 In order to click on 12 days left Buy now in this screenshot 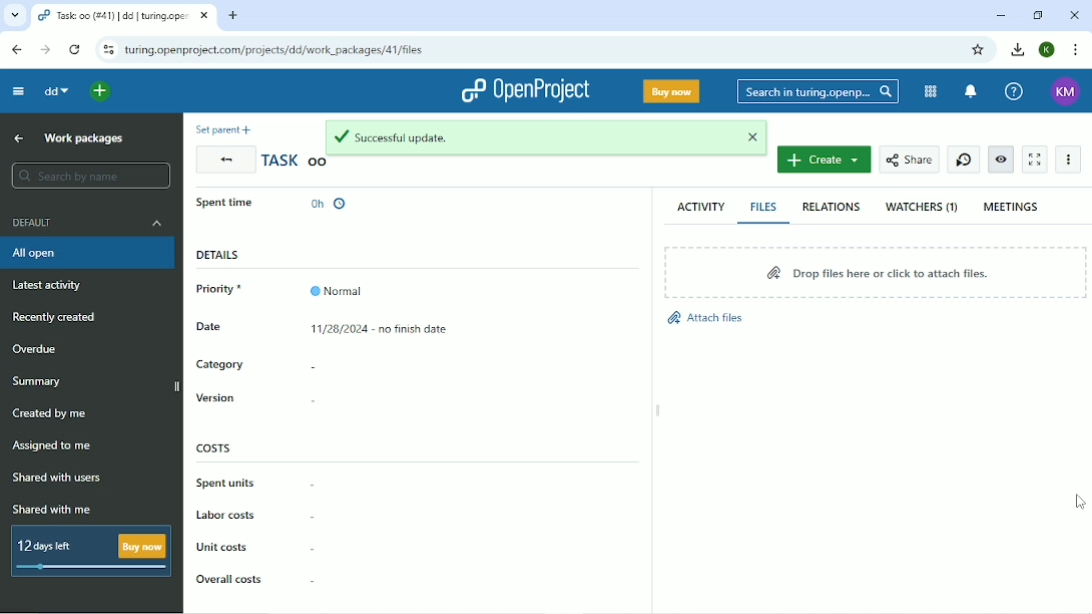, I will do `click(87, 551)`.